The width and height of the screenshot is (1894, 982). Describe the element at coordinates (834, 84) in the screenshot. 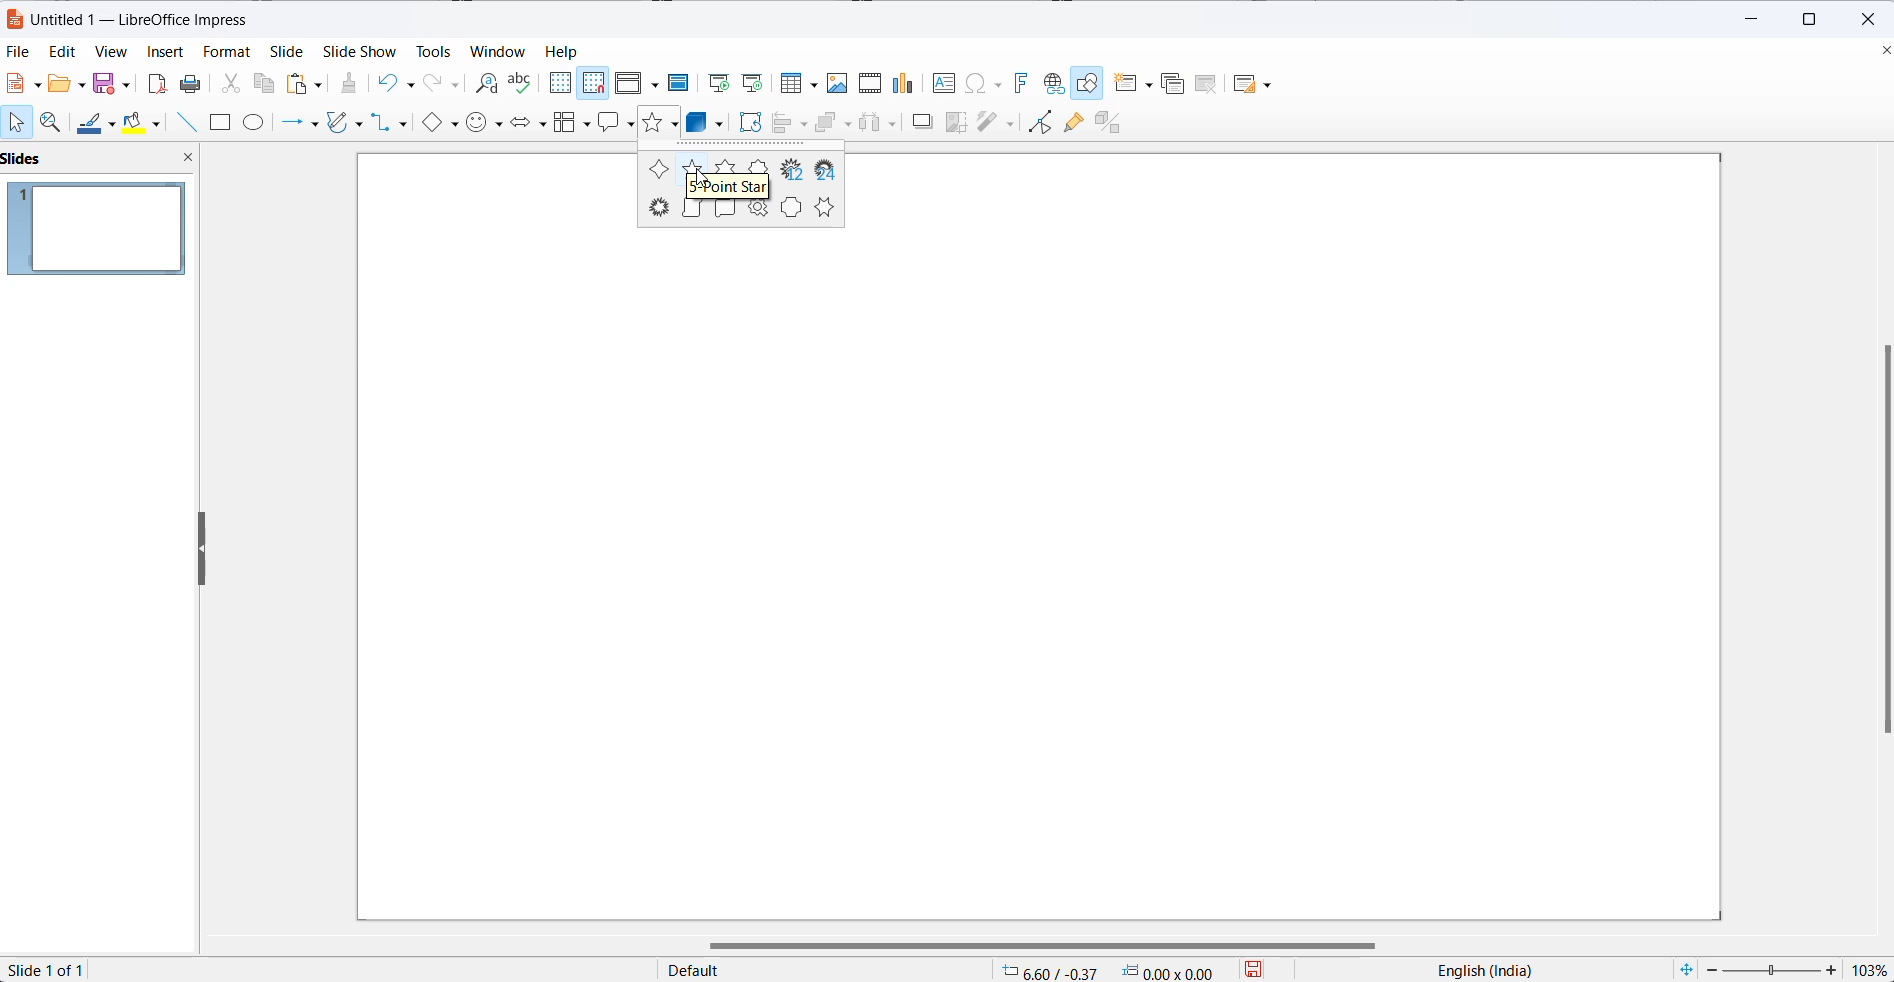

I see `insert image` at that location.